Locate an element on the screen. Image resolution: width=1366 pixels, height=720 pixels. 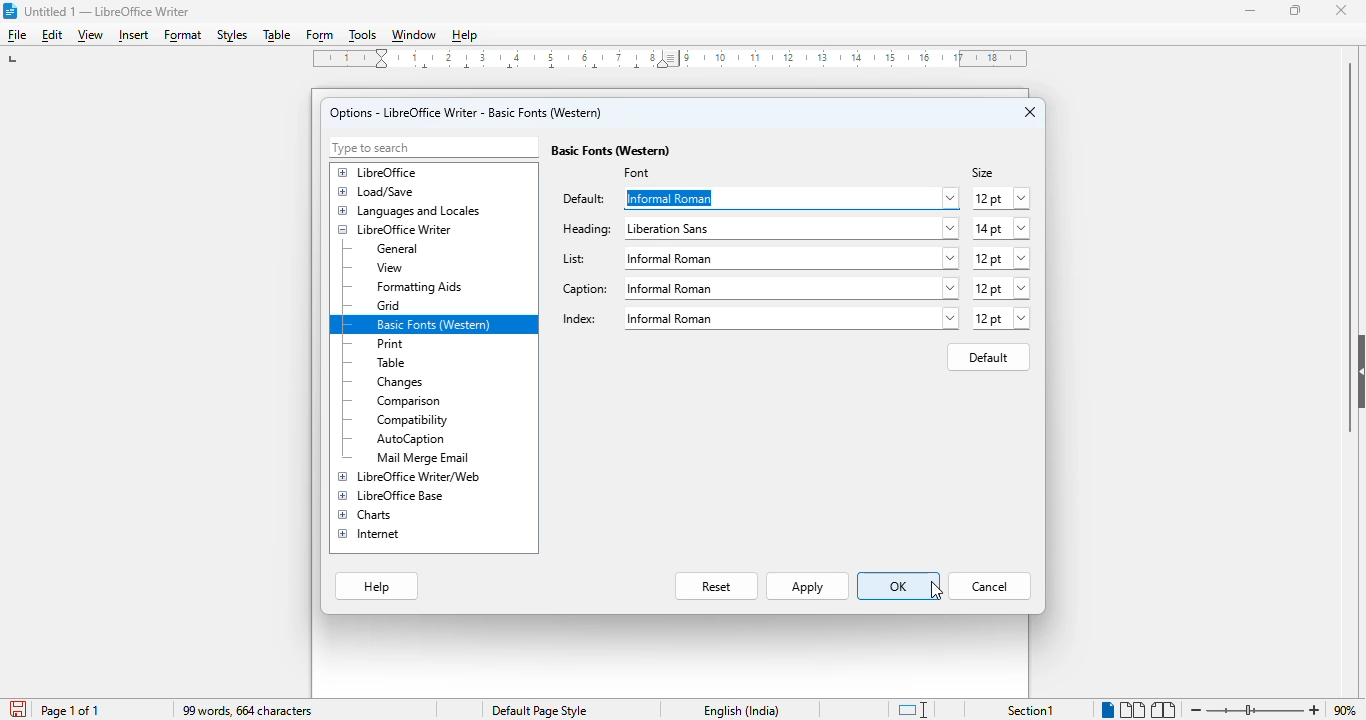
comparison is located at coordinates (409, 403).